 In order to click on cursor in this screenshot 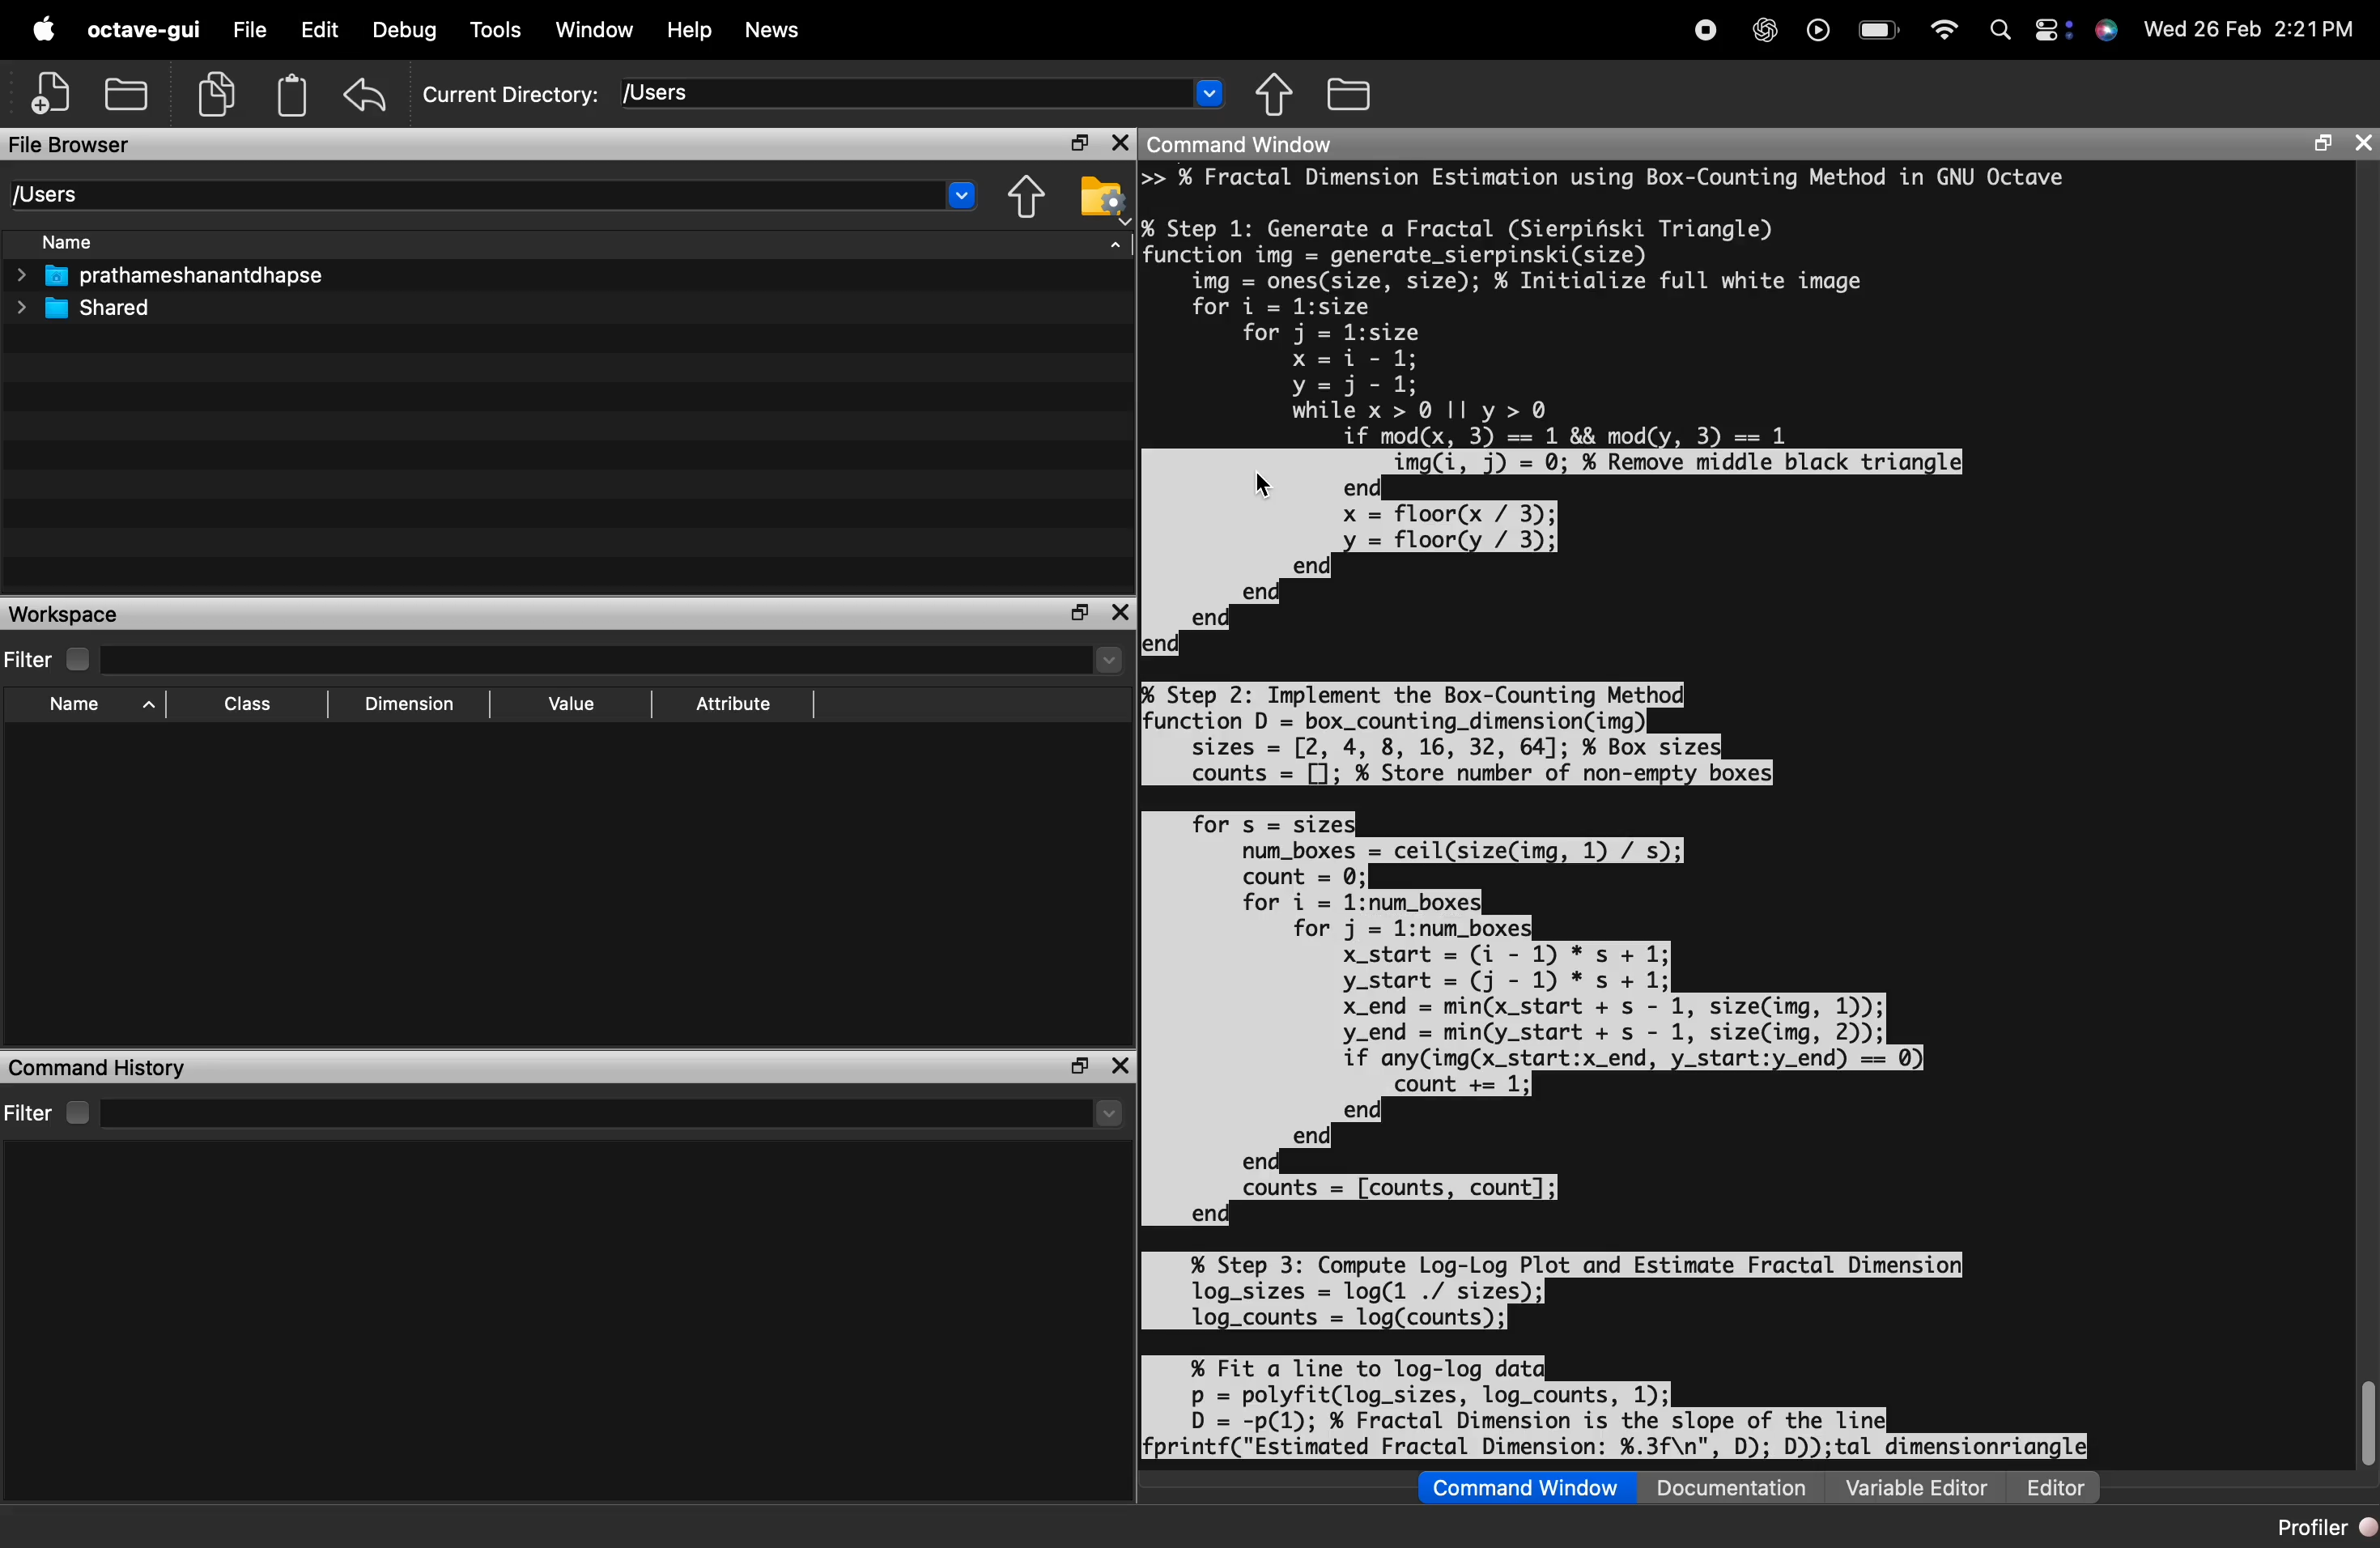, I will do `click(1265, 488)`.